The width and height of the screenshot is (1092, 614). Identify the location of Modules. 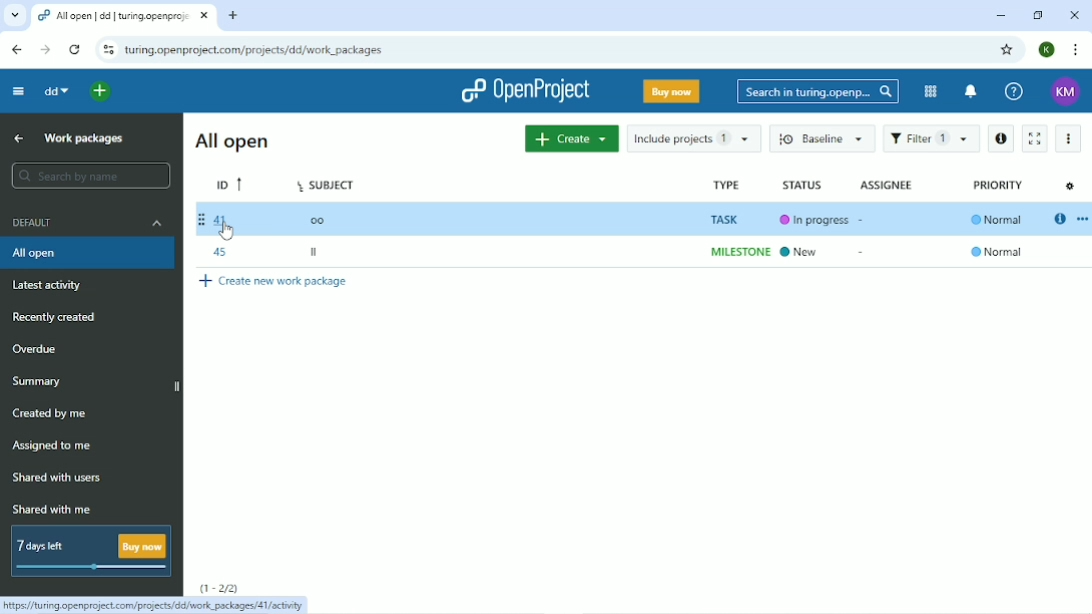
(931, 91).